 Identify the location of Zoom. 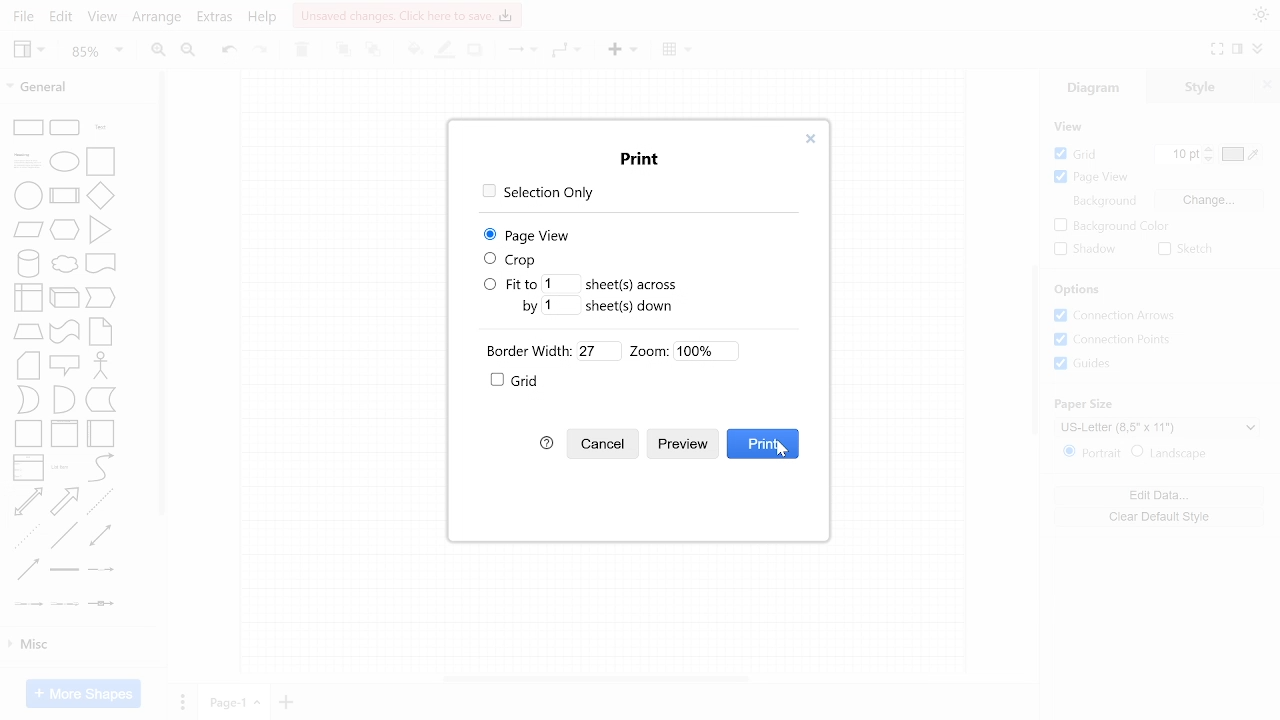
(96, 50).